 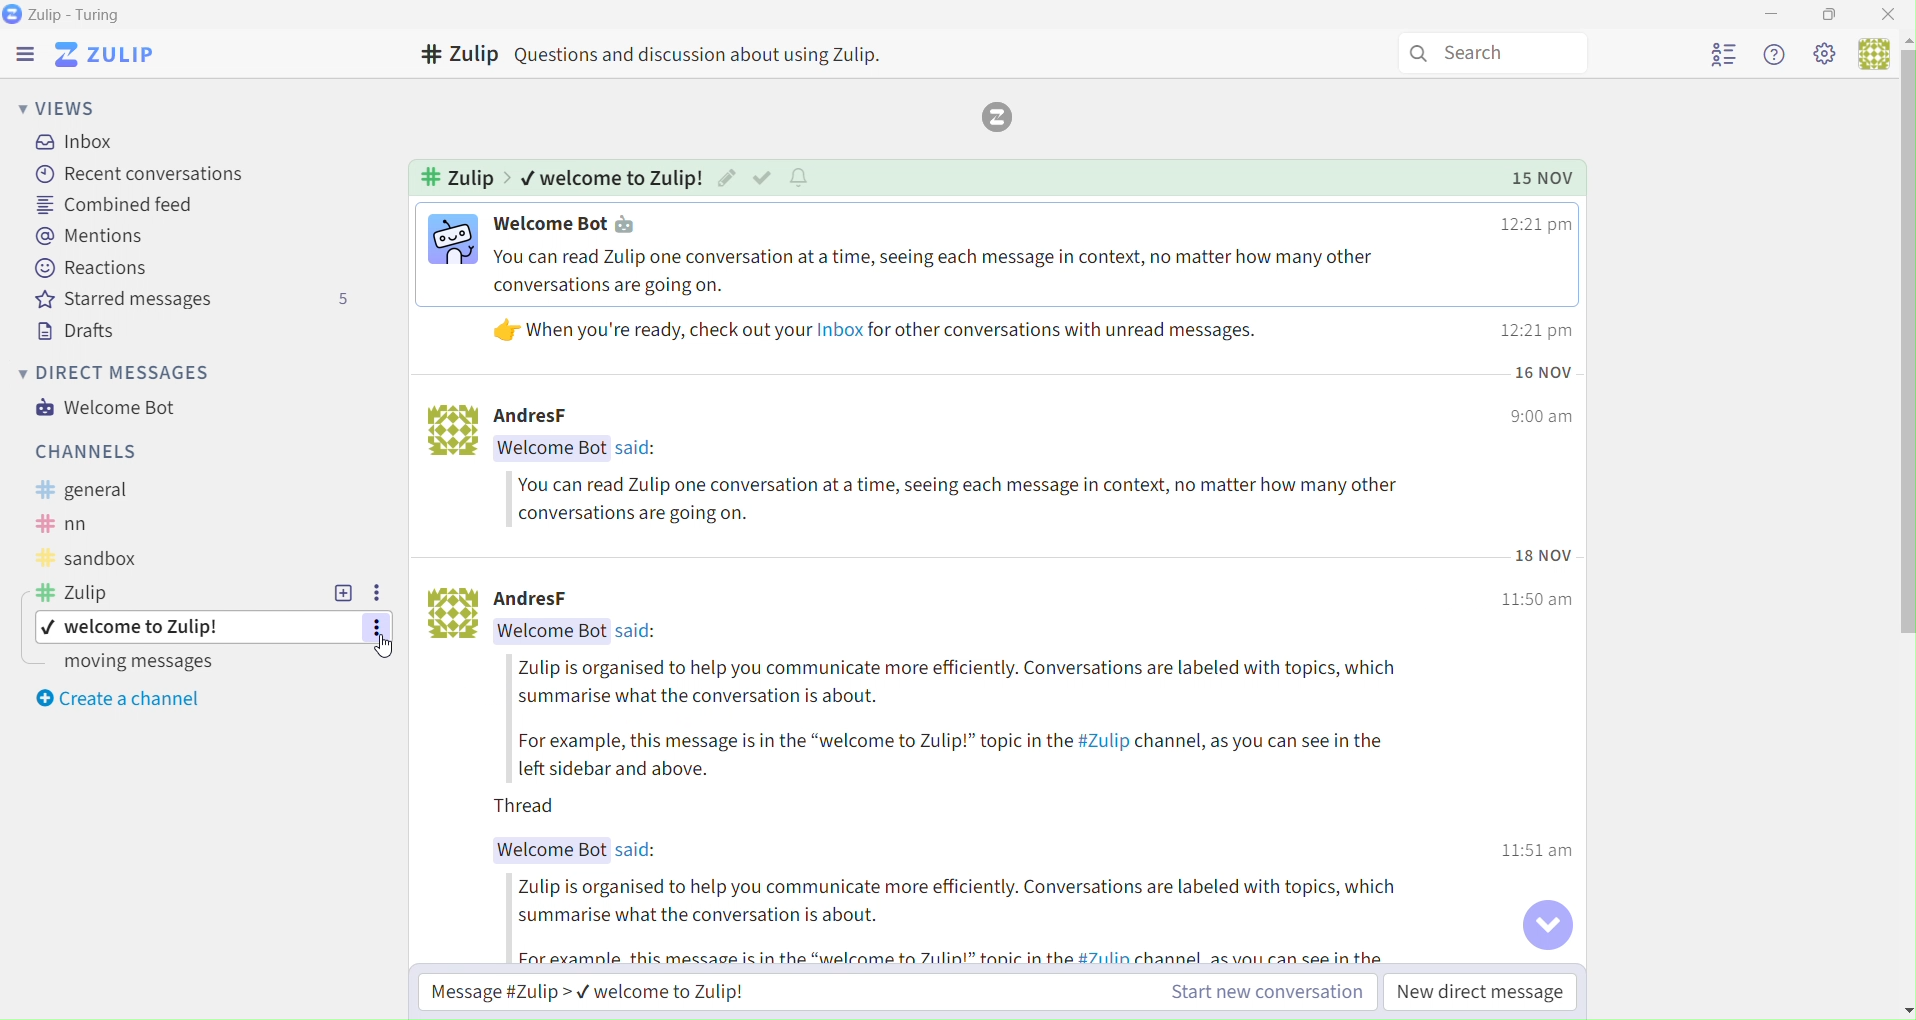 What do you see at coordinates (970, 955) in the screenshot?
I see `Text` at bounding box center [970, 955].